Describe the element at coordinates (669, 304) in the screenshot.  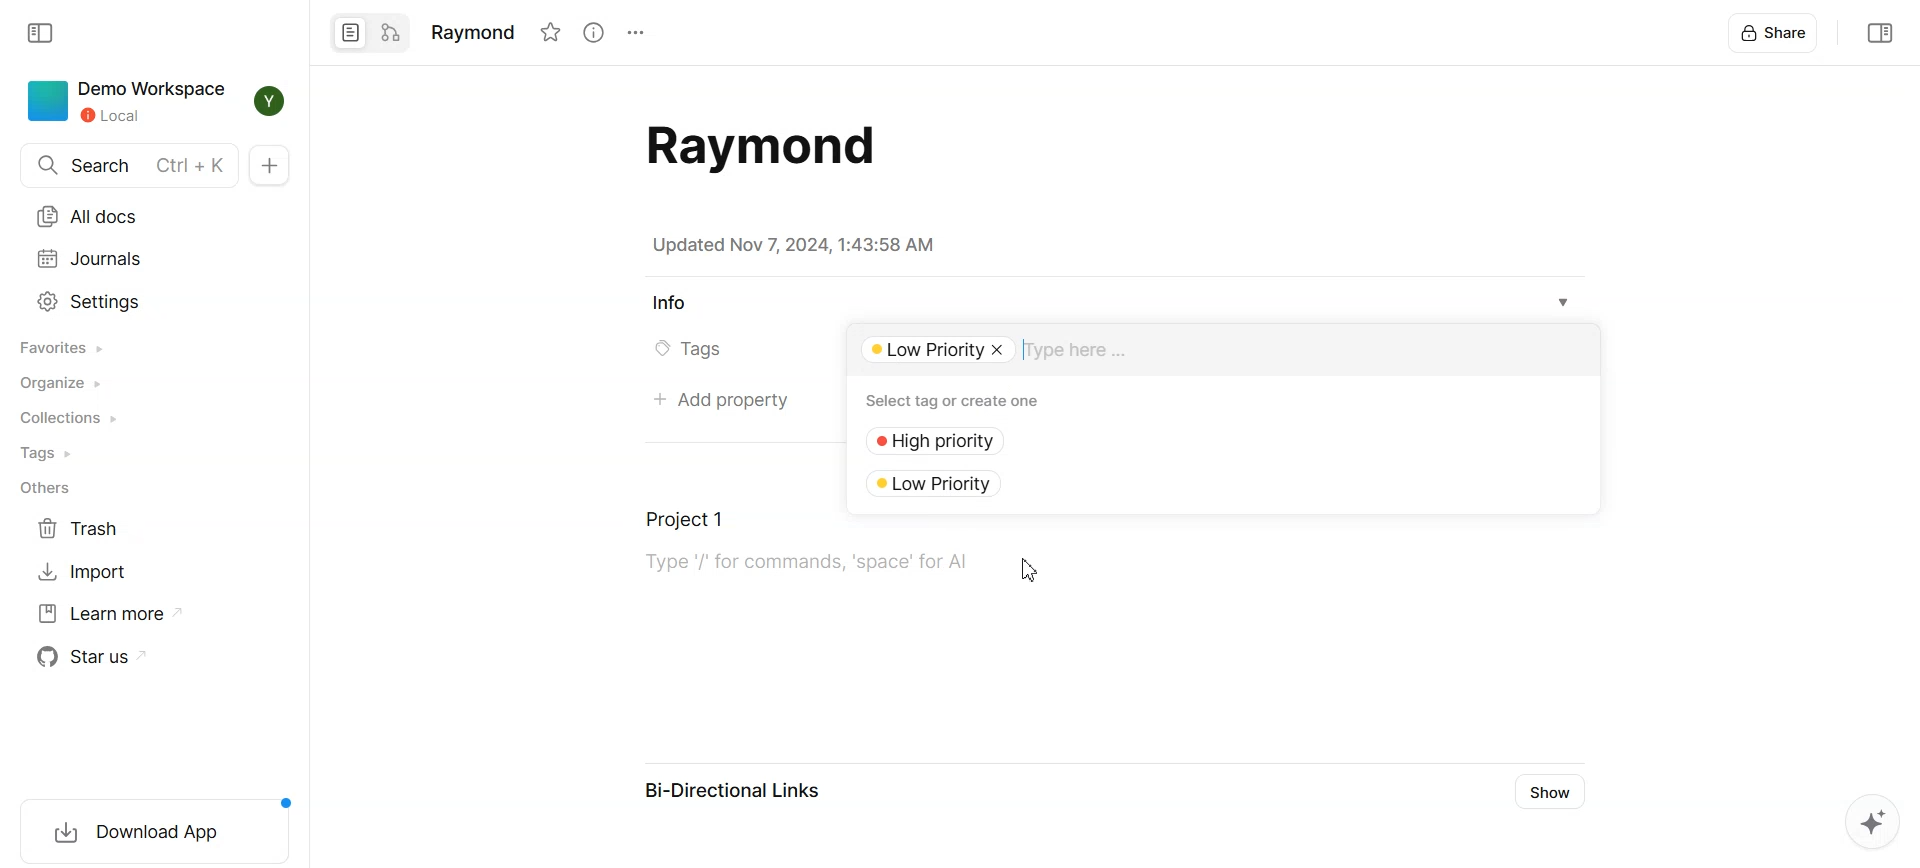
I see `Info` at that location.